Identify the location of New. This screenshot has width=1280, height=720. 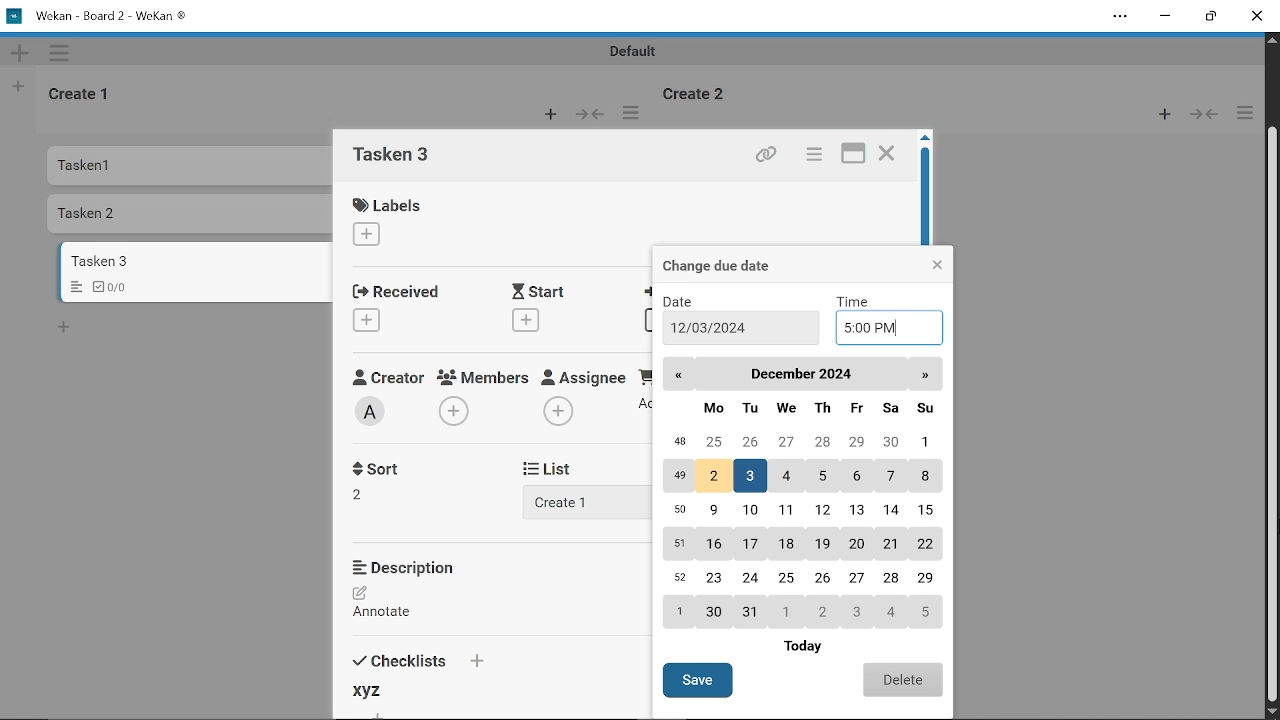
(550, 115).